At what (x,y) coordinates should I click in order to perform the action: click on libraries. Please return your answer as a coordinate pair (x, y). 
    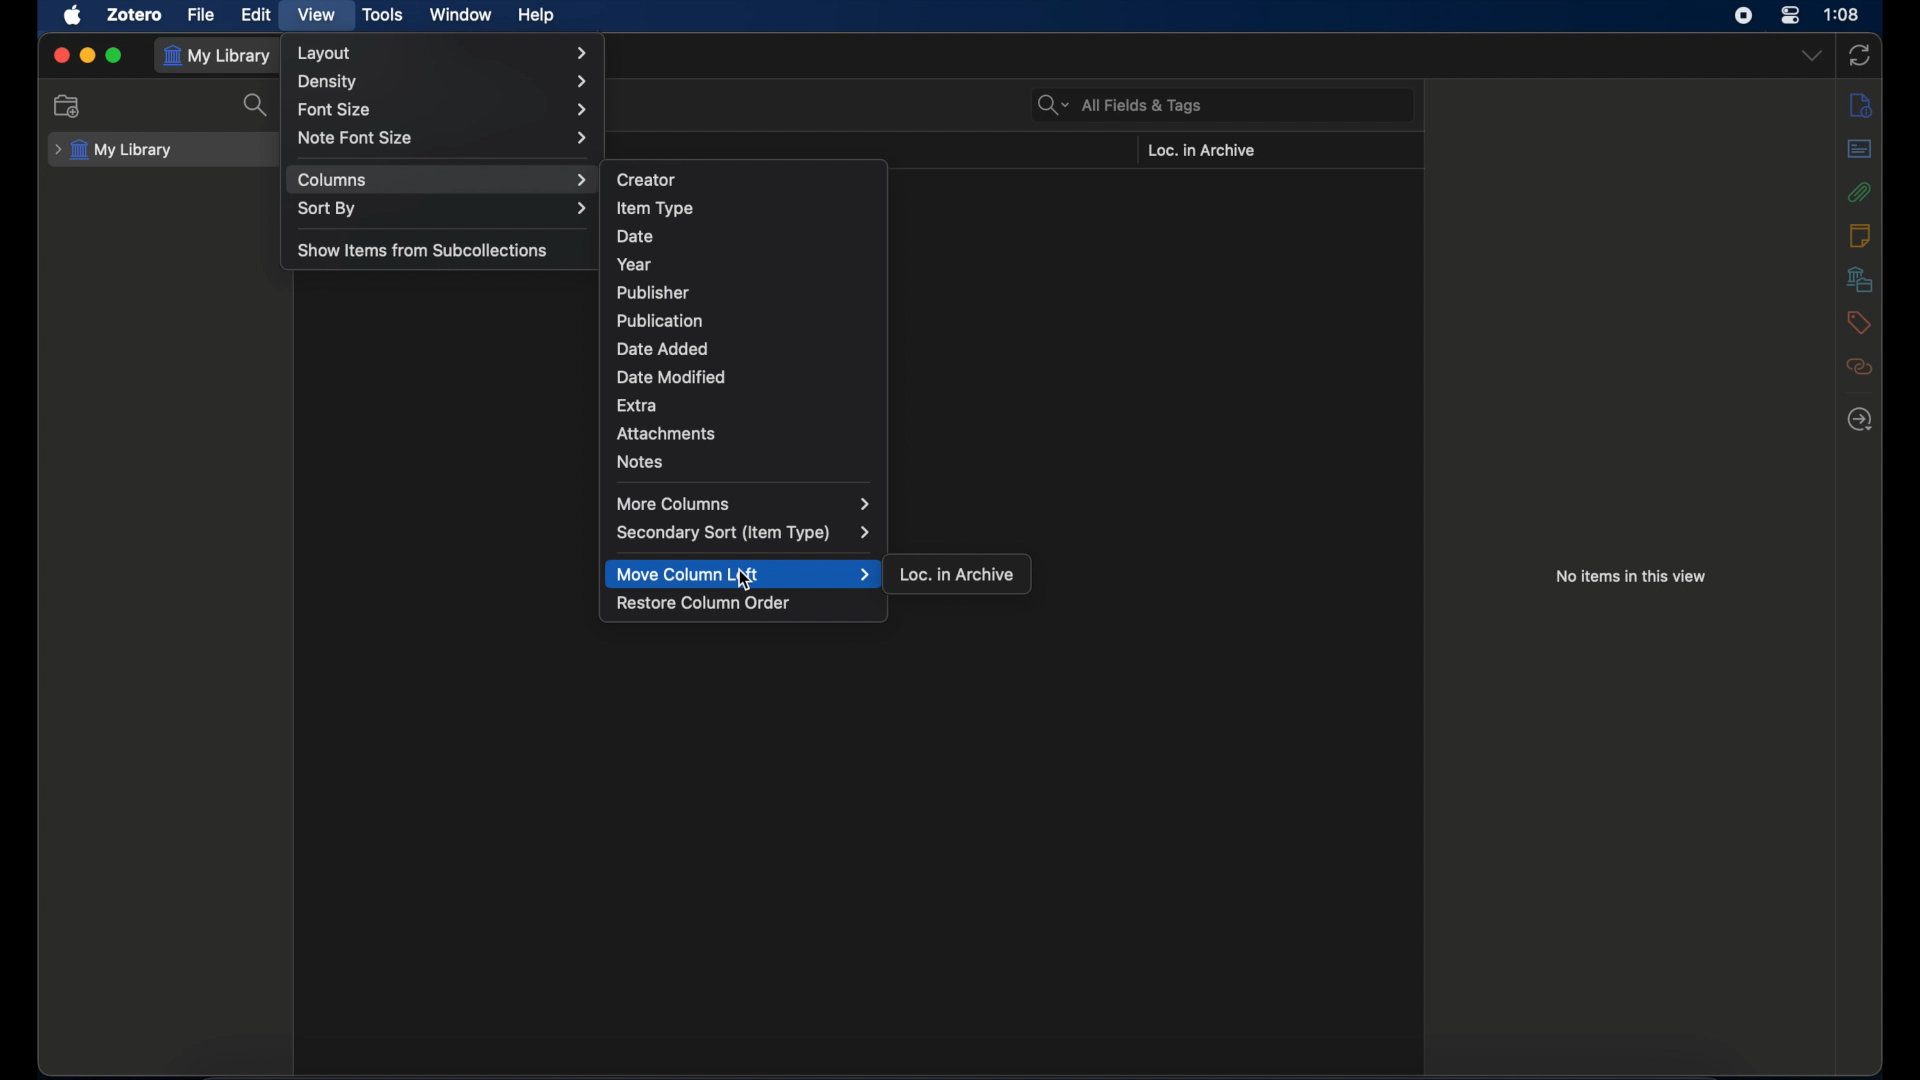
    Looking at the image, I should click on (1860, 279).